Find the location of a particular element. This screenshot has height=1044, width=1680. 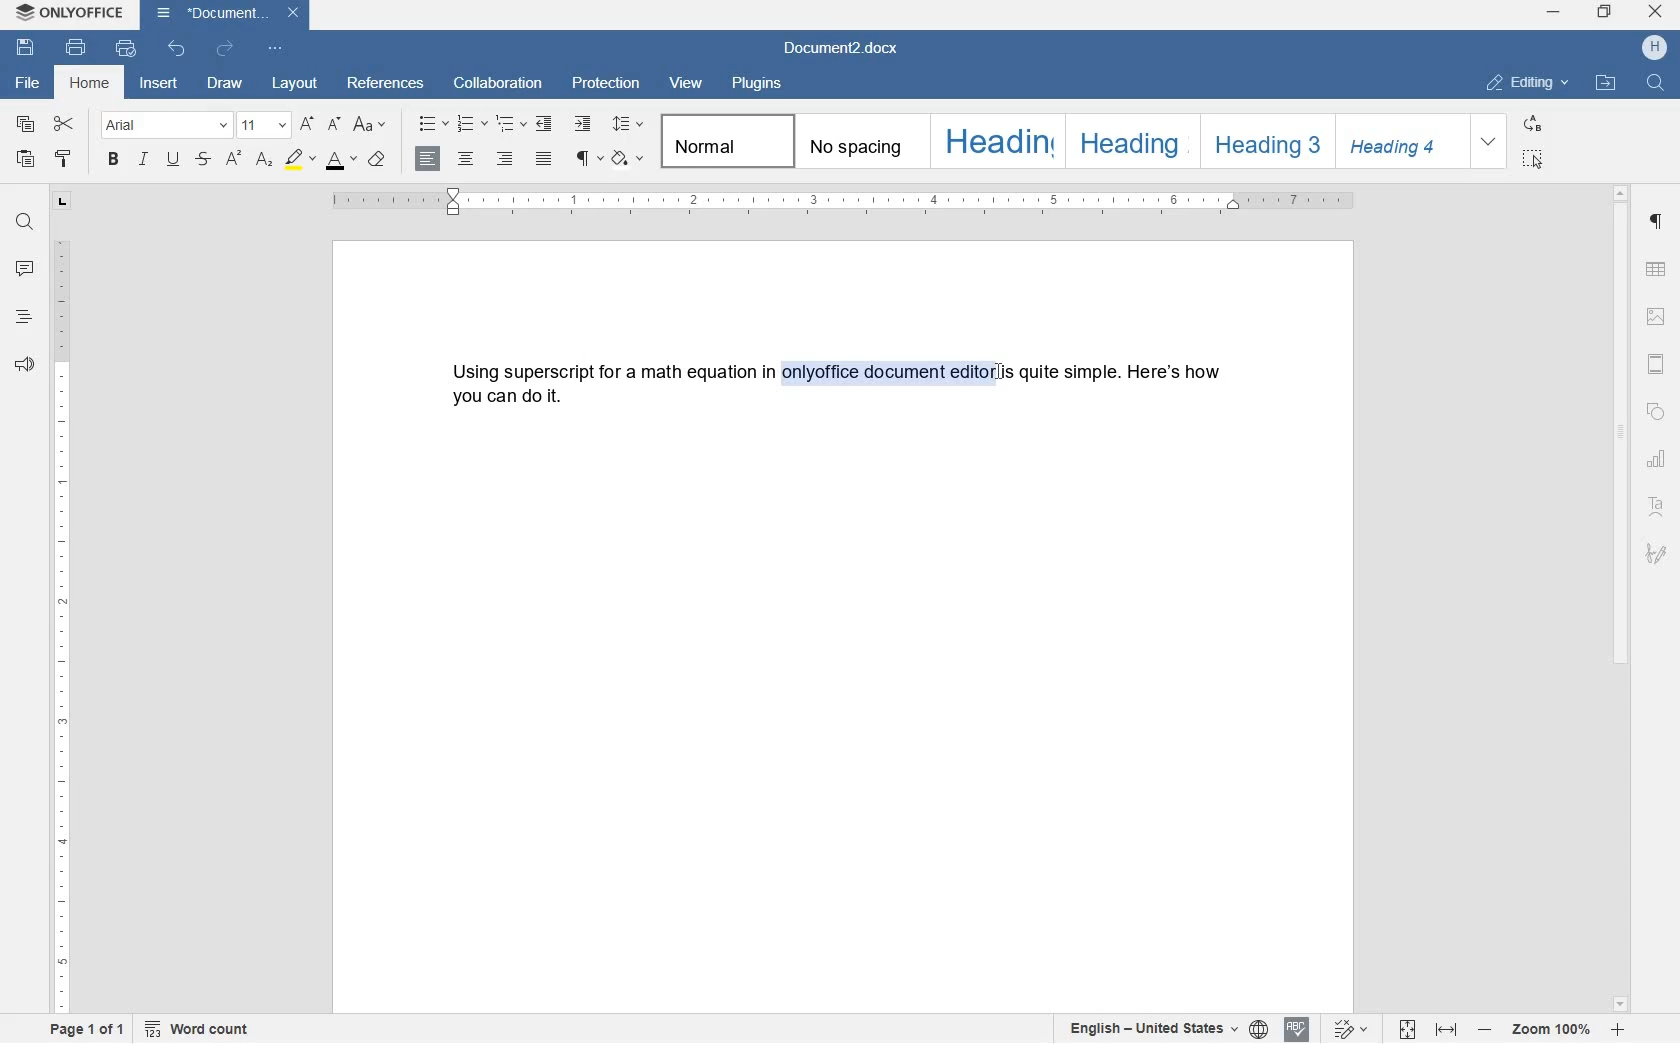

set text or document language is located at coordinates (1168, 1029).